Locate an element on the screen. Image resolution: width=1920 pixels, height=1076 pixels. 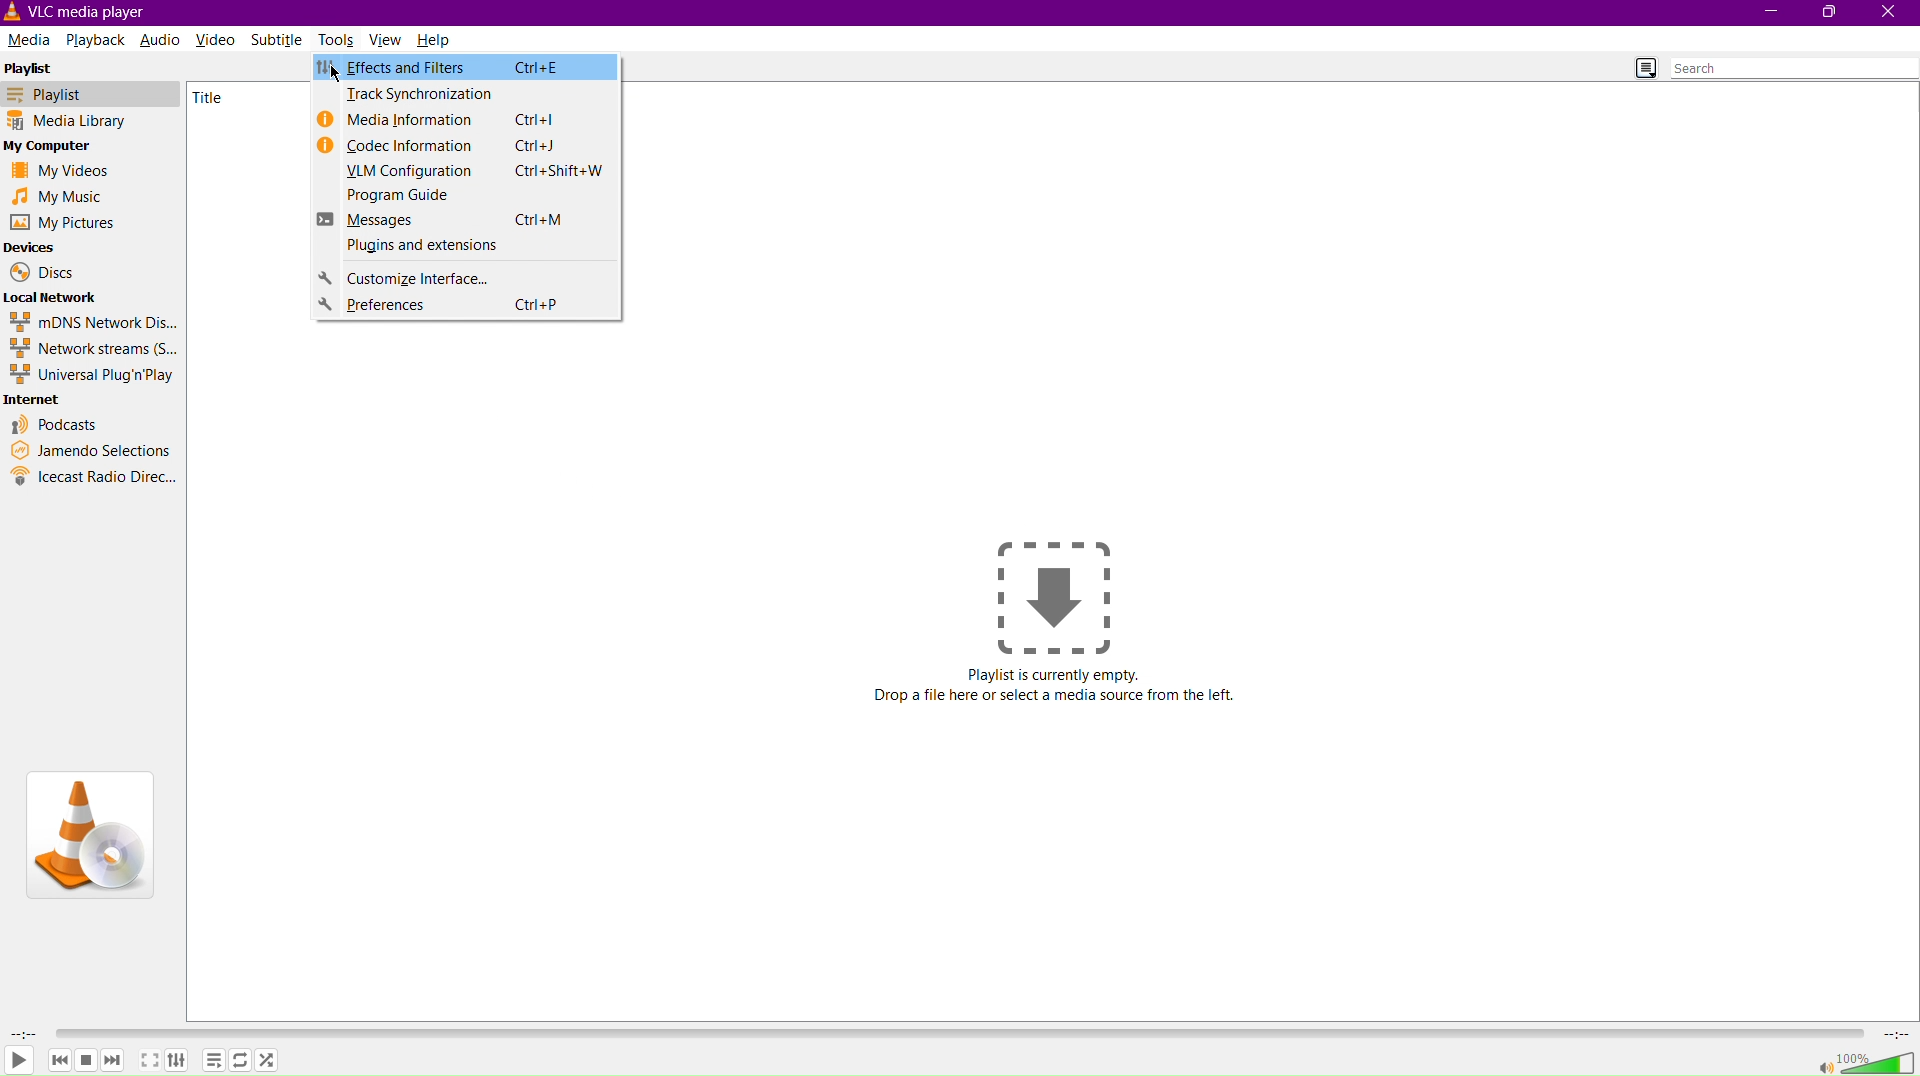
Toggle Playlist view is located at coordinates (1642, 68).